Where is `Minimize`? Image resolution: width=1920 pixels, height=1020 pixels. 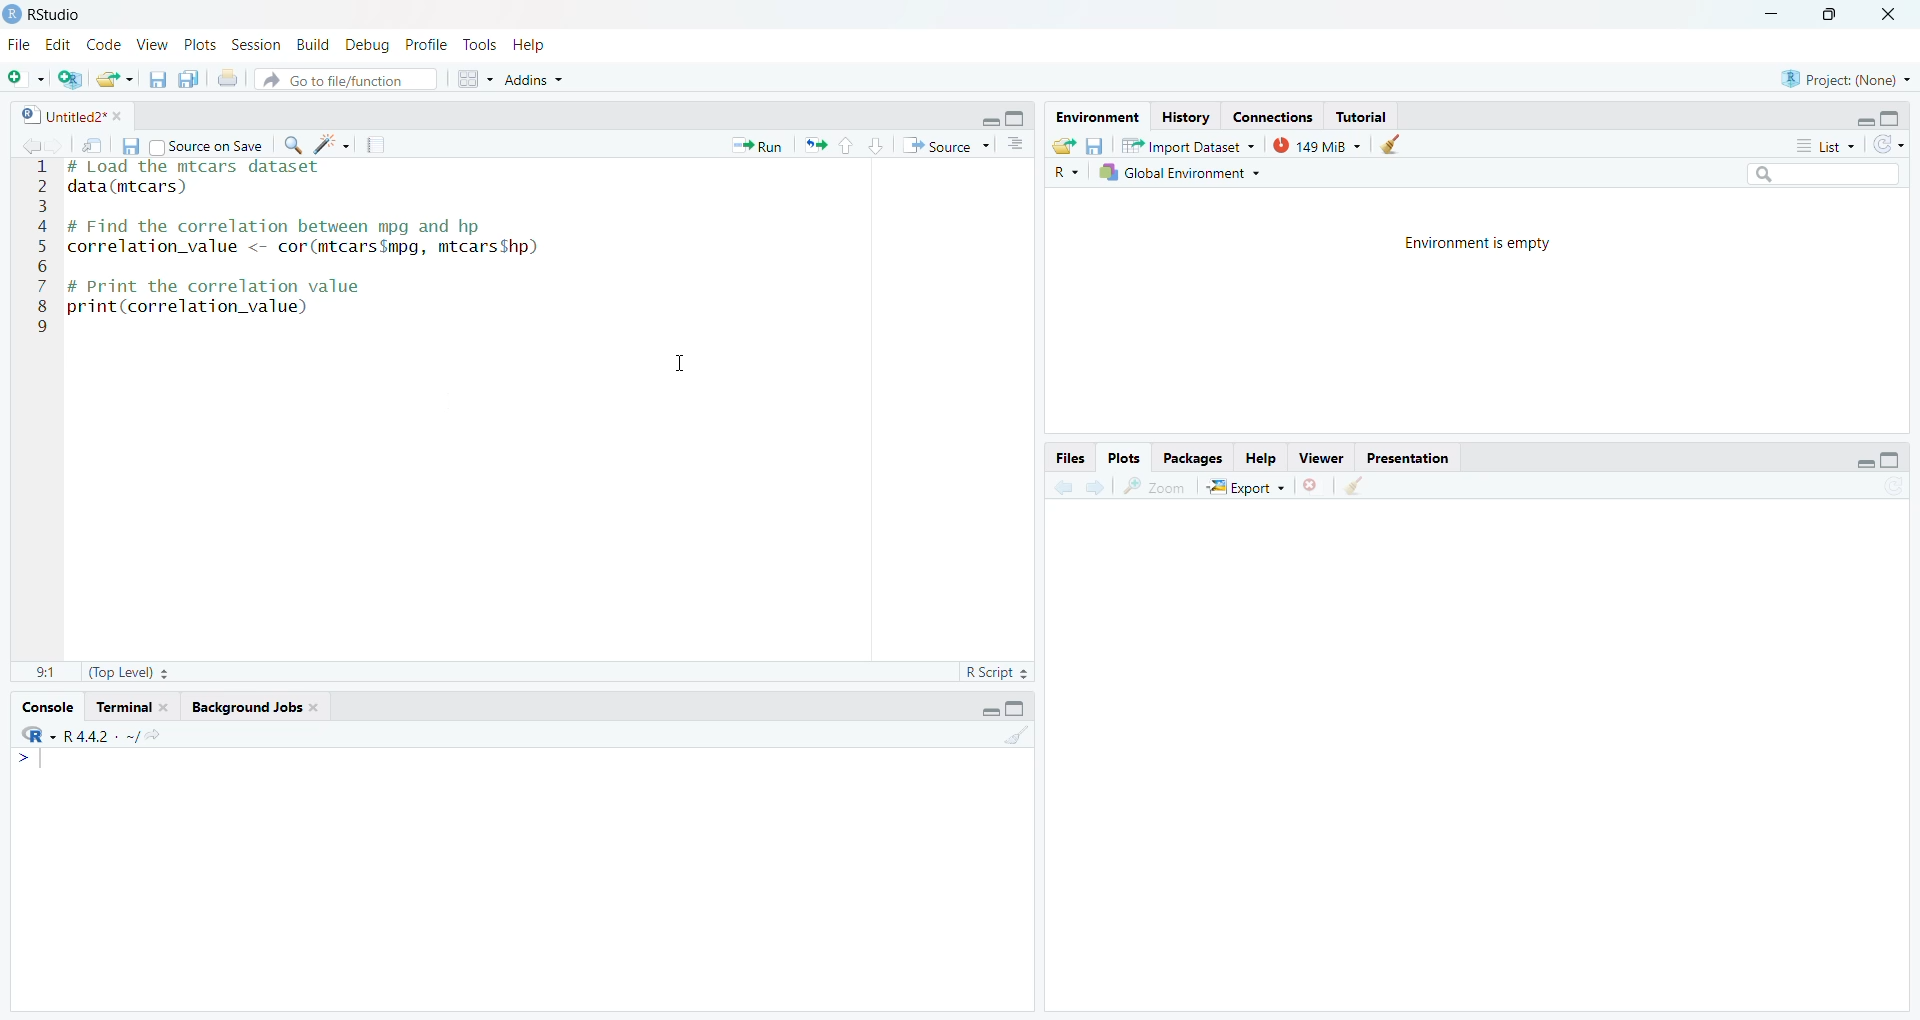
Minimize is located at coordinates (1860, 463).